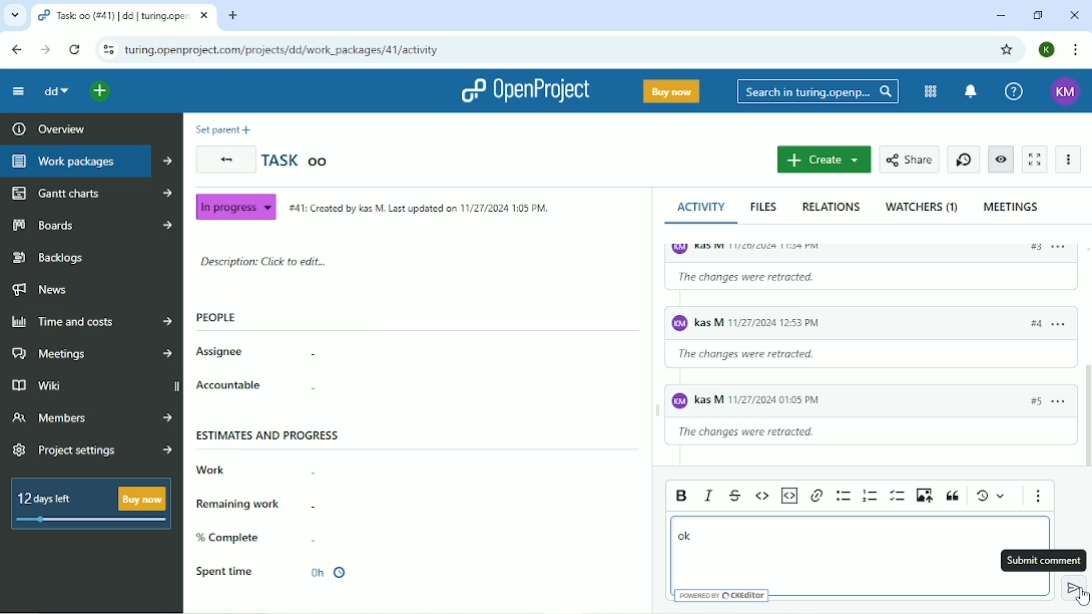  What do you see at coordinates (223, 130) in the screenshot?
I see `Set parent` at bounding box center [223, 130].